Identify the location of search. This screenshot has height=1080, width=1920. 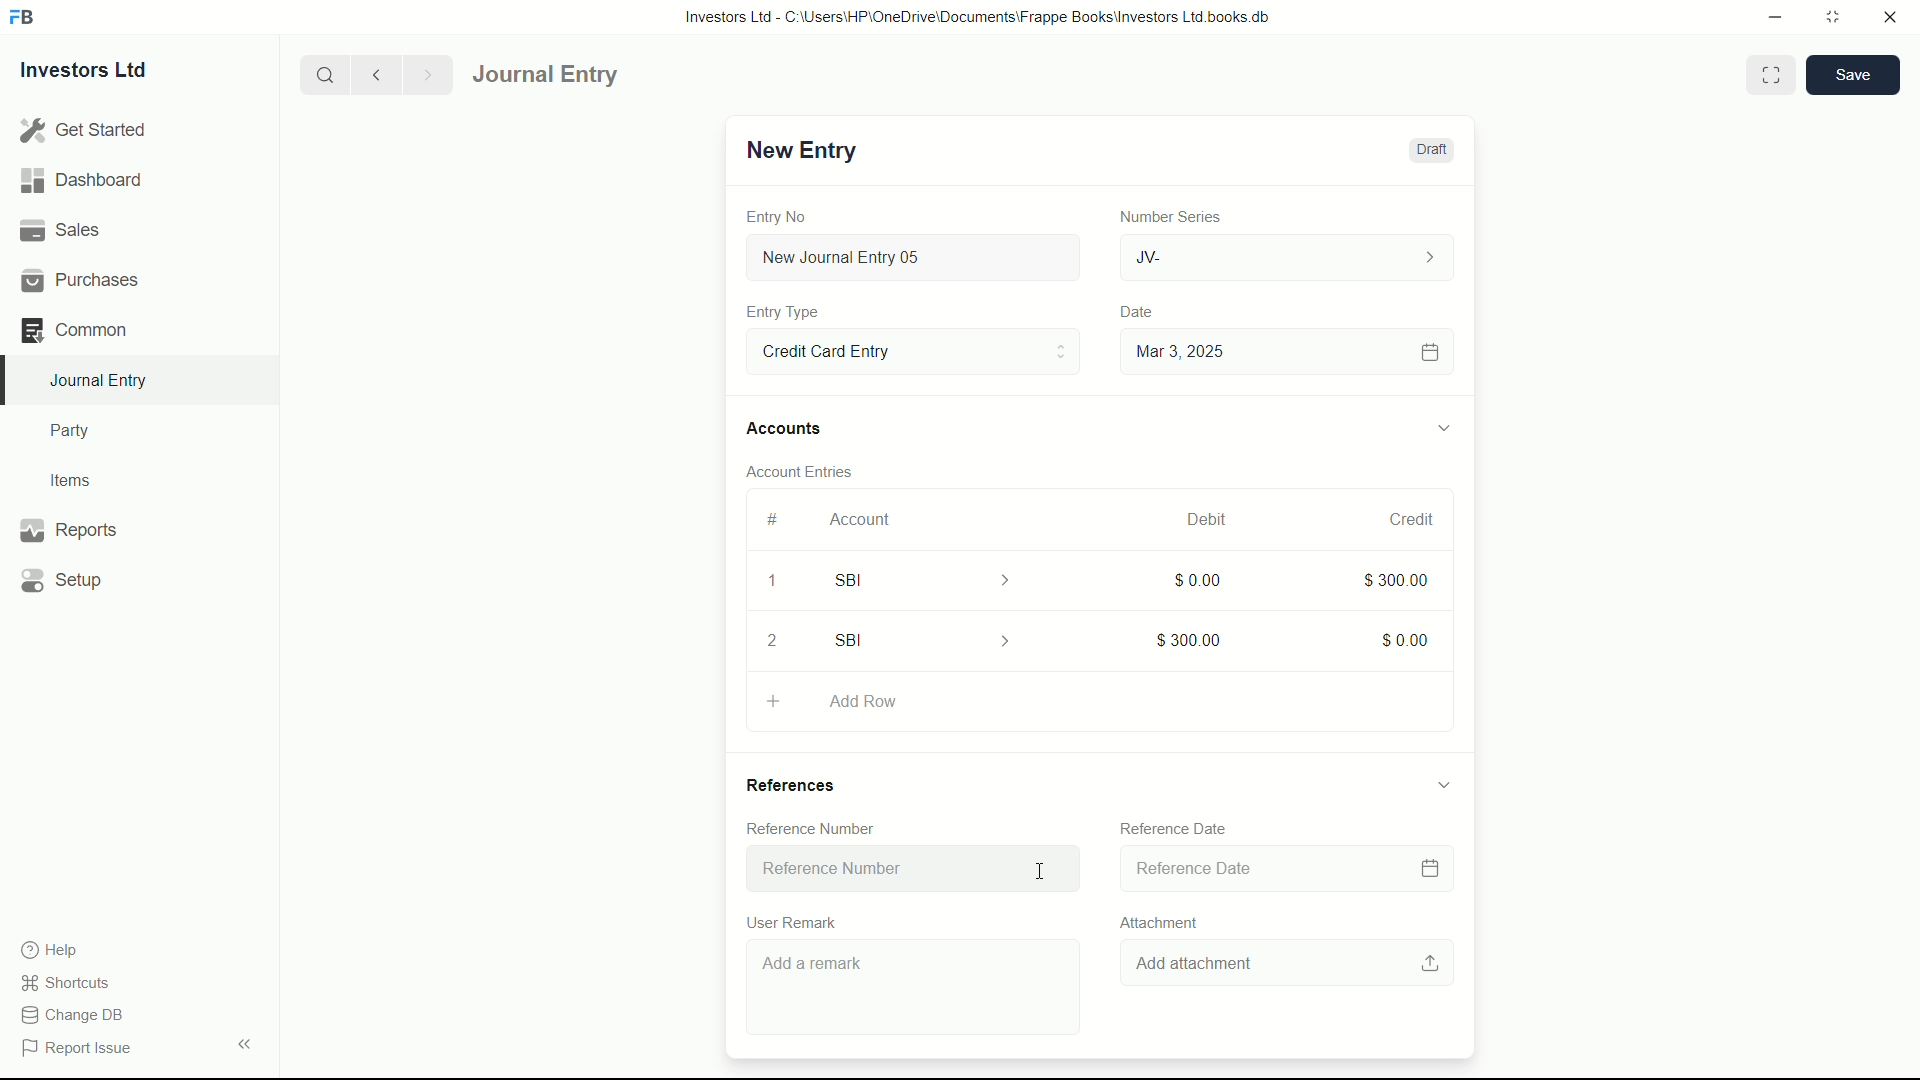
(323, 73).